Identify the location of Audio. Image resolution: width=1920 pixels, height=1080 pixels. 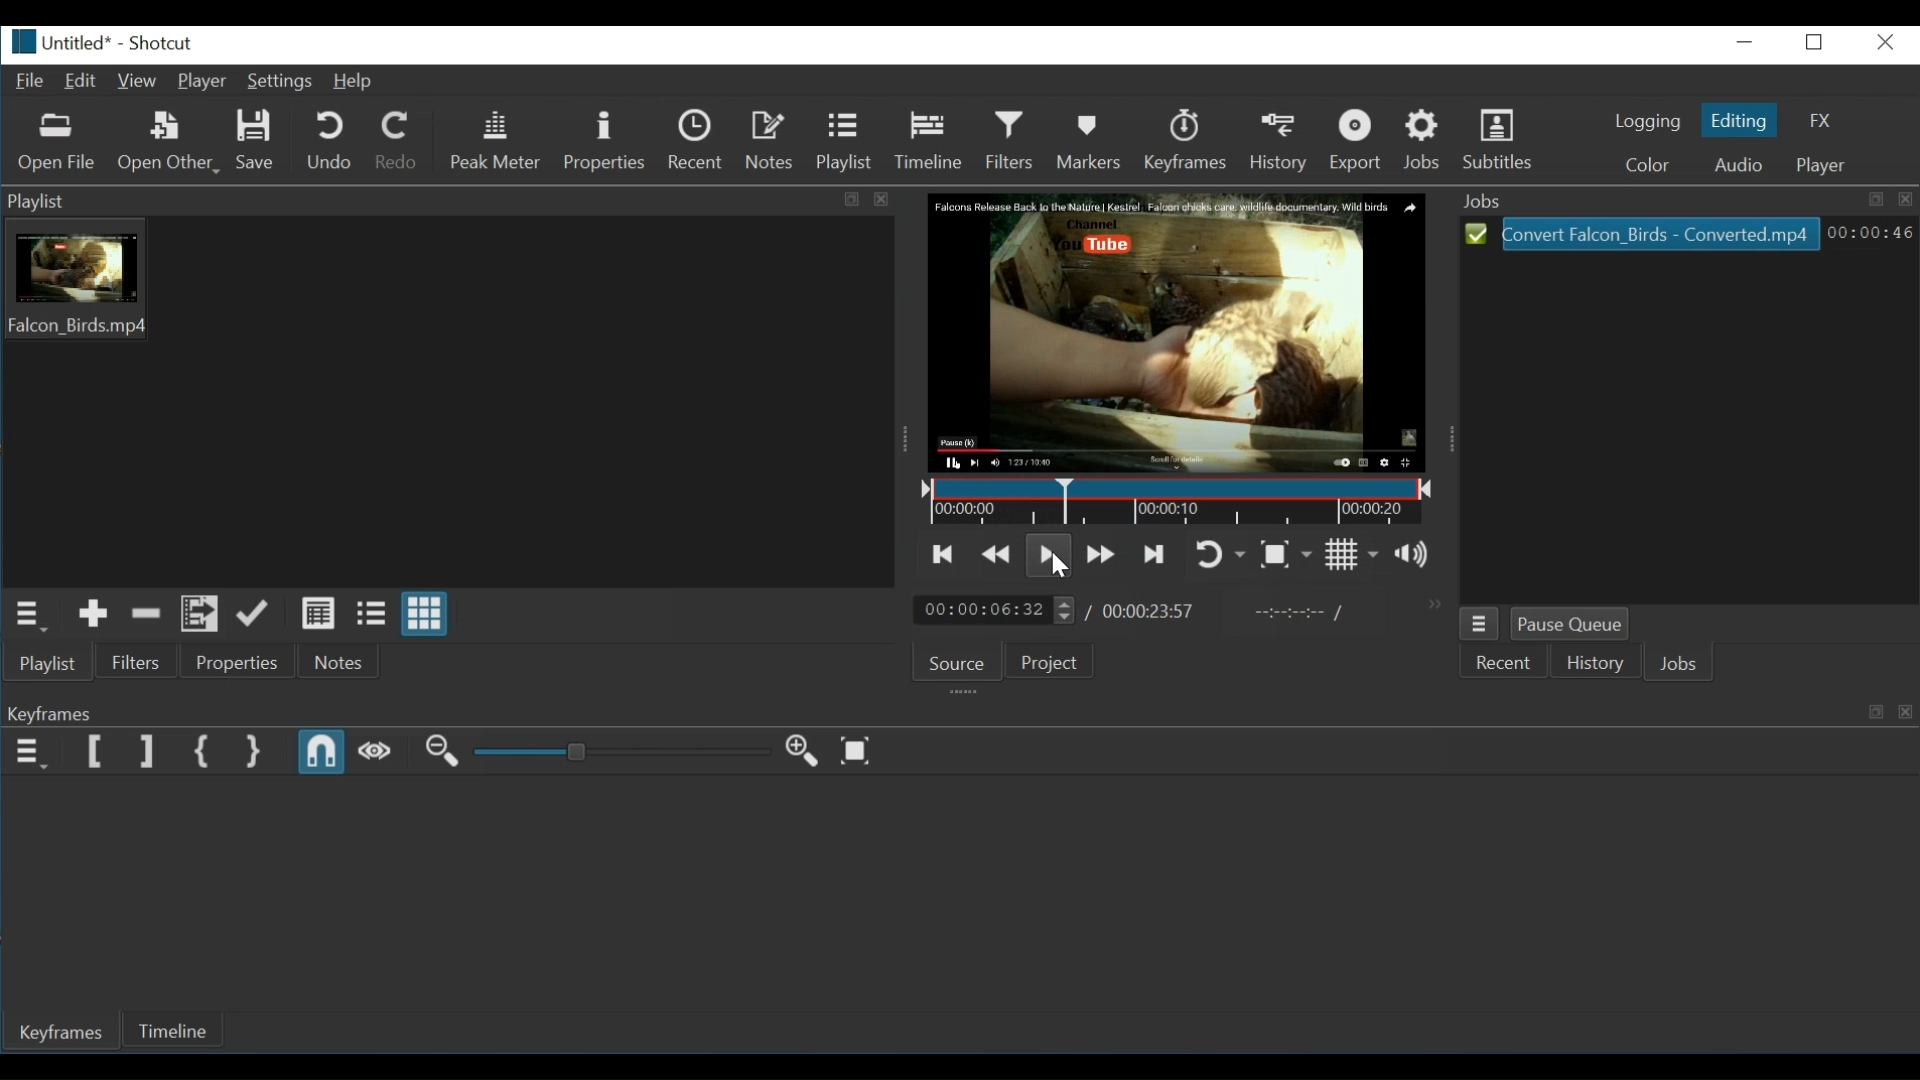
(1737, 163).